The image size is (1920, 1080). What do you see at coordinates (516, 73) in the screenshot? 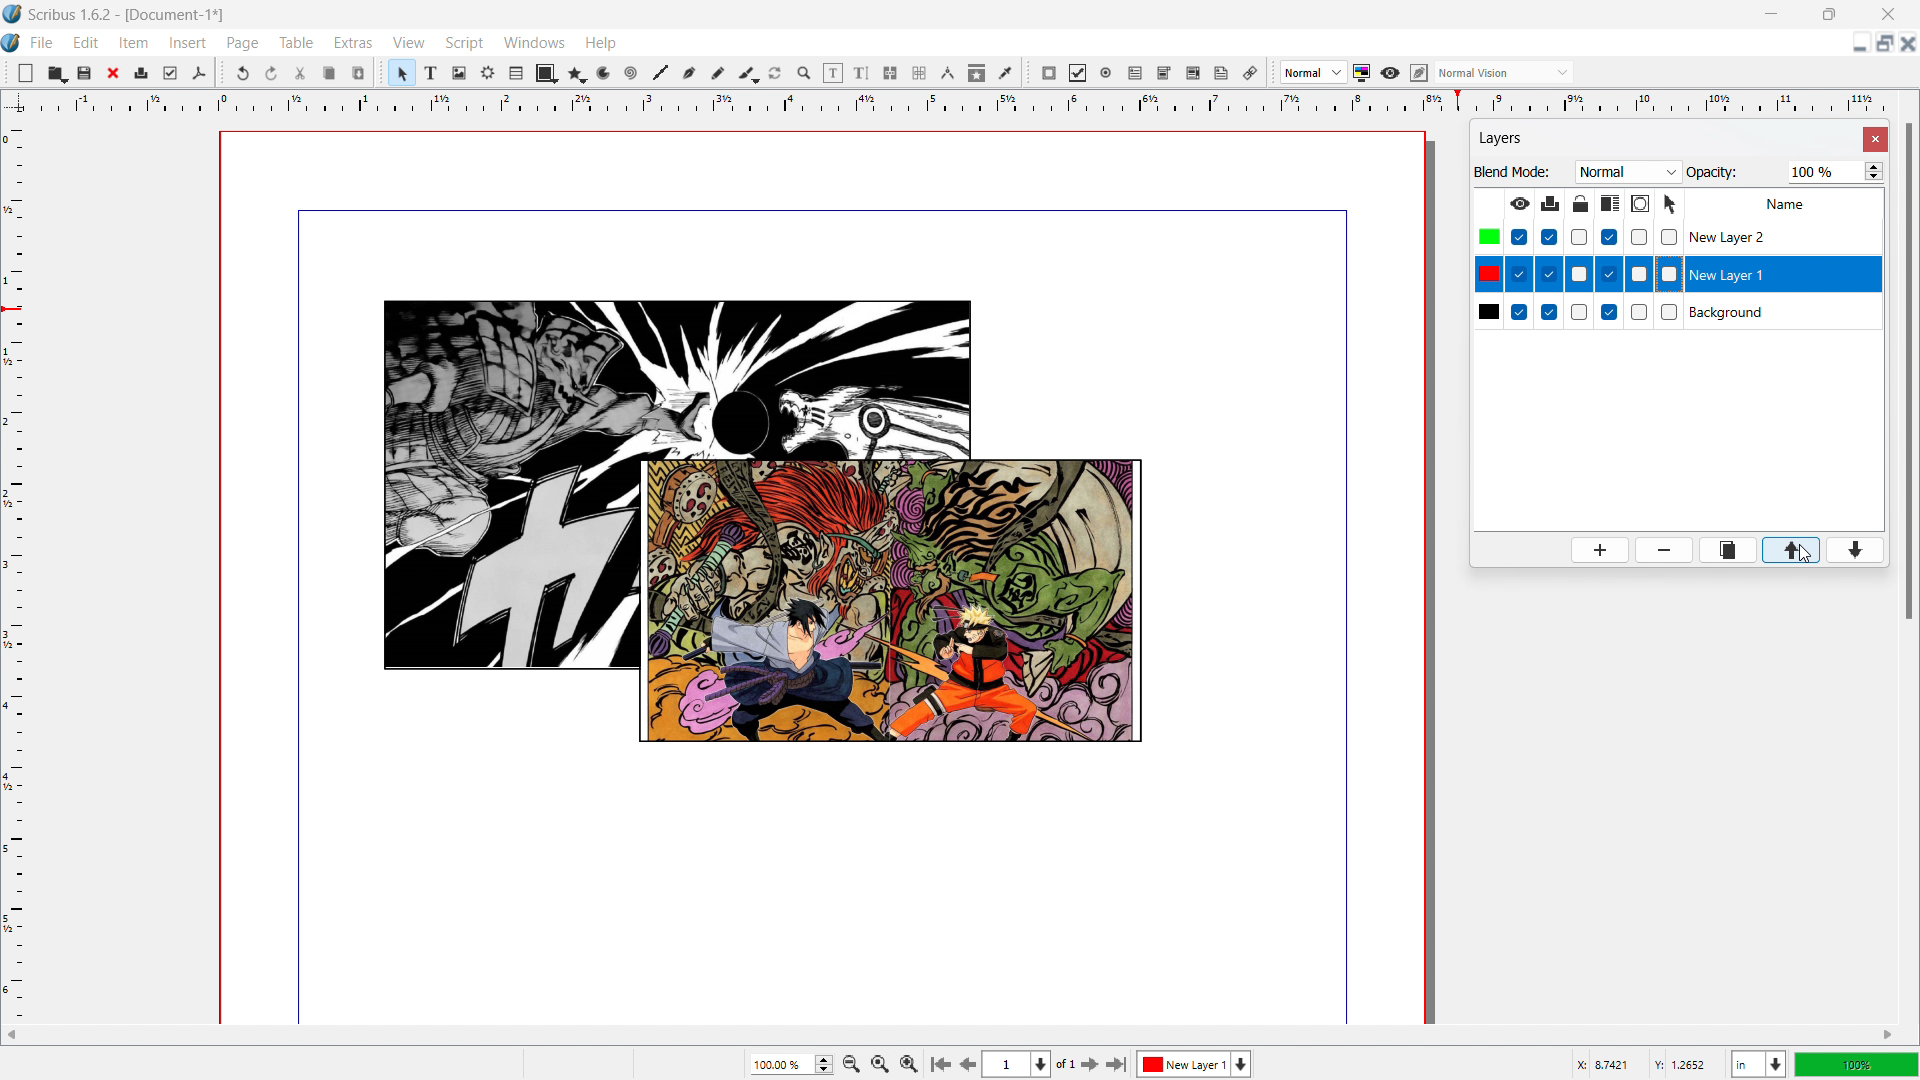
I see `table` at bounding box center [516, 73].